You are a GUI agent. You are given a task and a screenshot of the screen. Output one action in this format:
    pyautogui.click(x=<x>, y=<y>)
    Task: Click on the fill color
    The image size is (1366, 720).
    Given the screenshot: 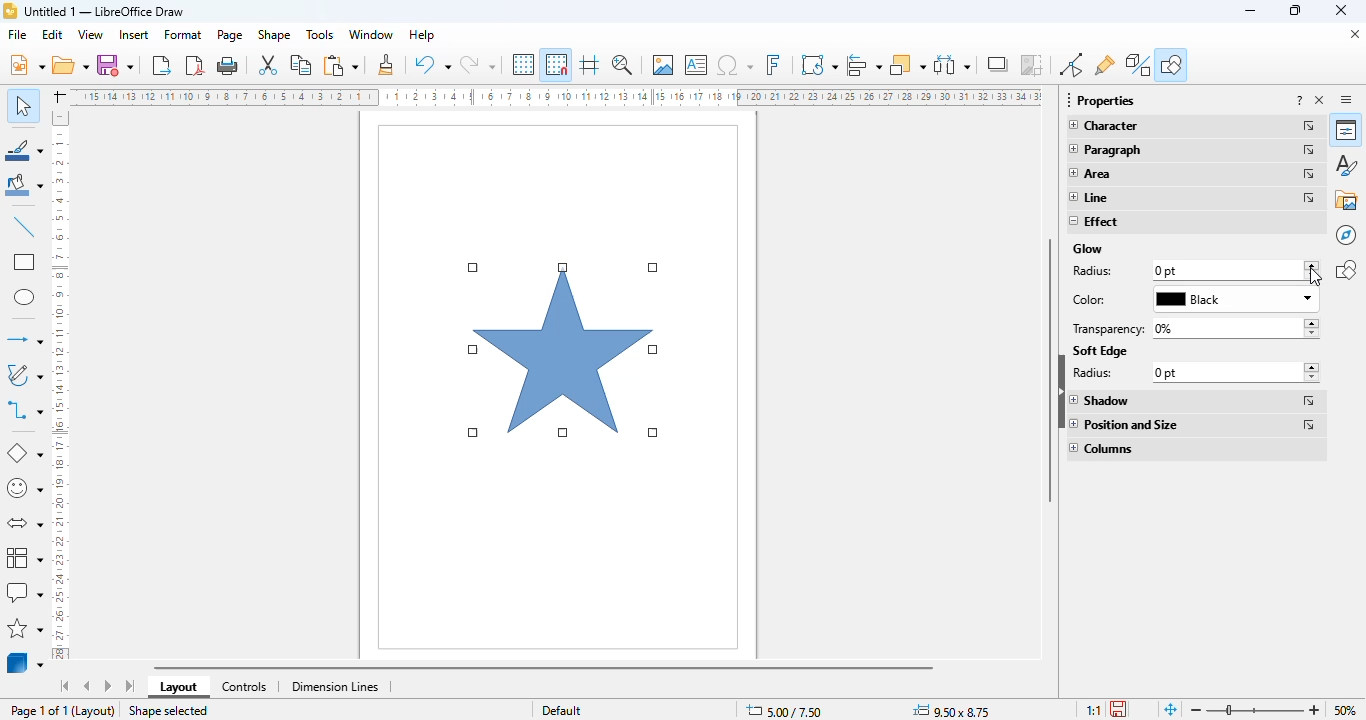 What is the action you would take?
    pyautogui.click(x=23, y=187)
    